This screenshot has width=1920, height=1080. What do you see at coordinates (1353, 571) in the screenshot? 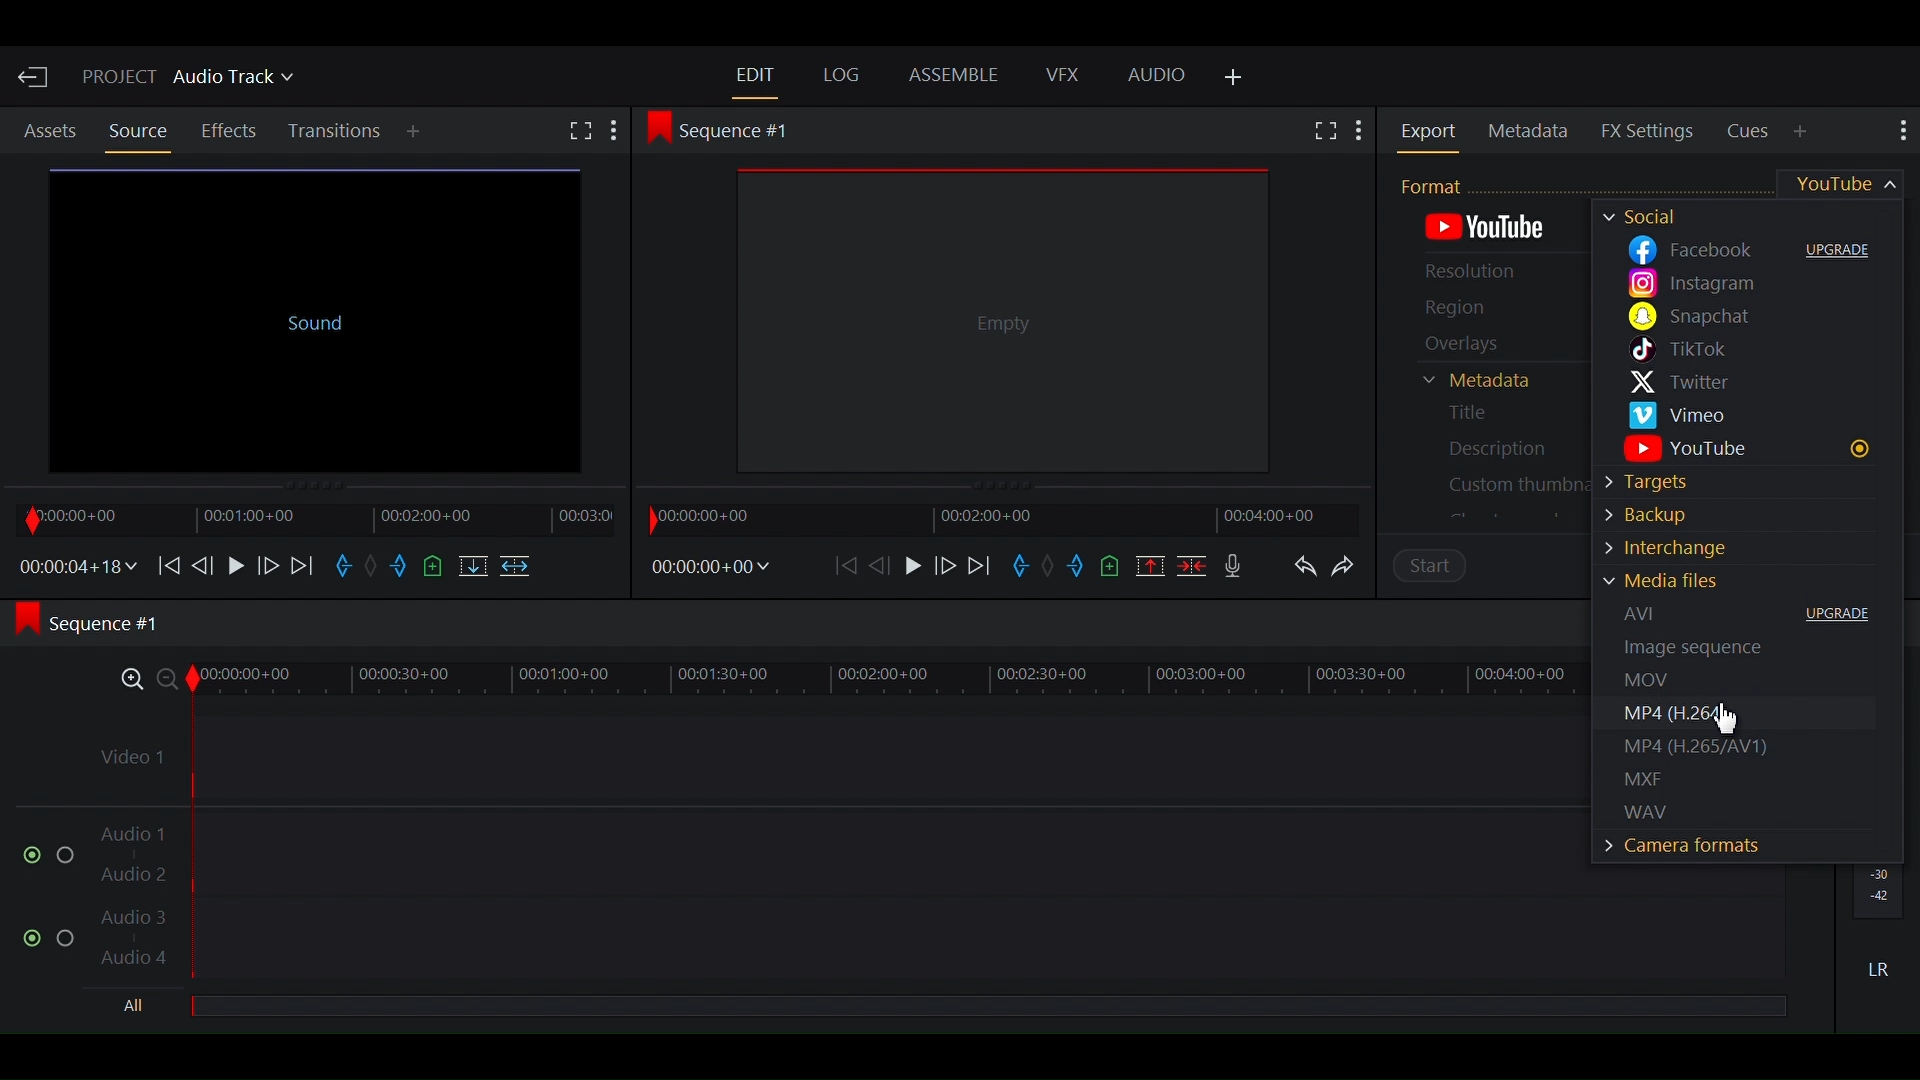
I see `Redo` at bounding box center [1353, 571].